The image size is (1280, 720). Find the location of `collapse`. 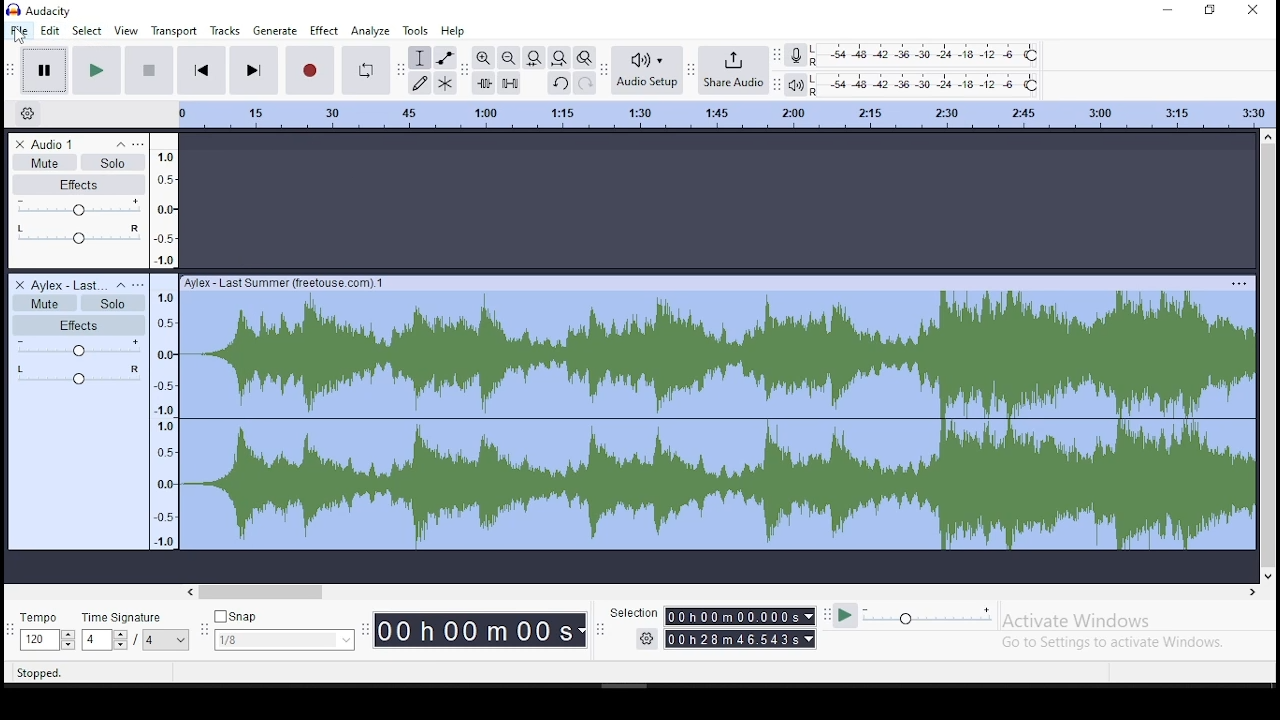

collapse is located at coordinates (120, 144).